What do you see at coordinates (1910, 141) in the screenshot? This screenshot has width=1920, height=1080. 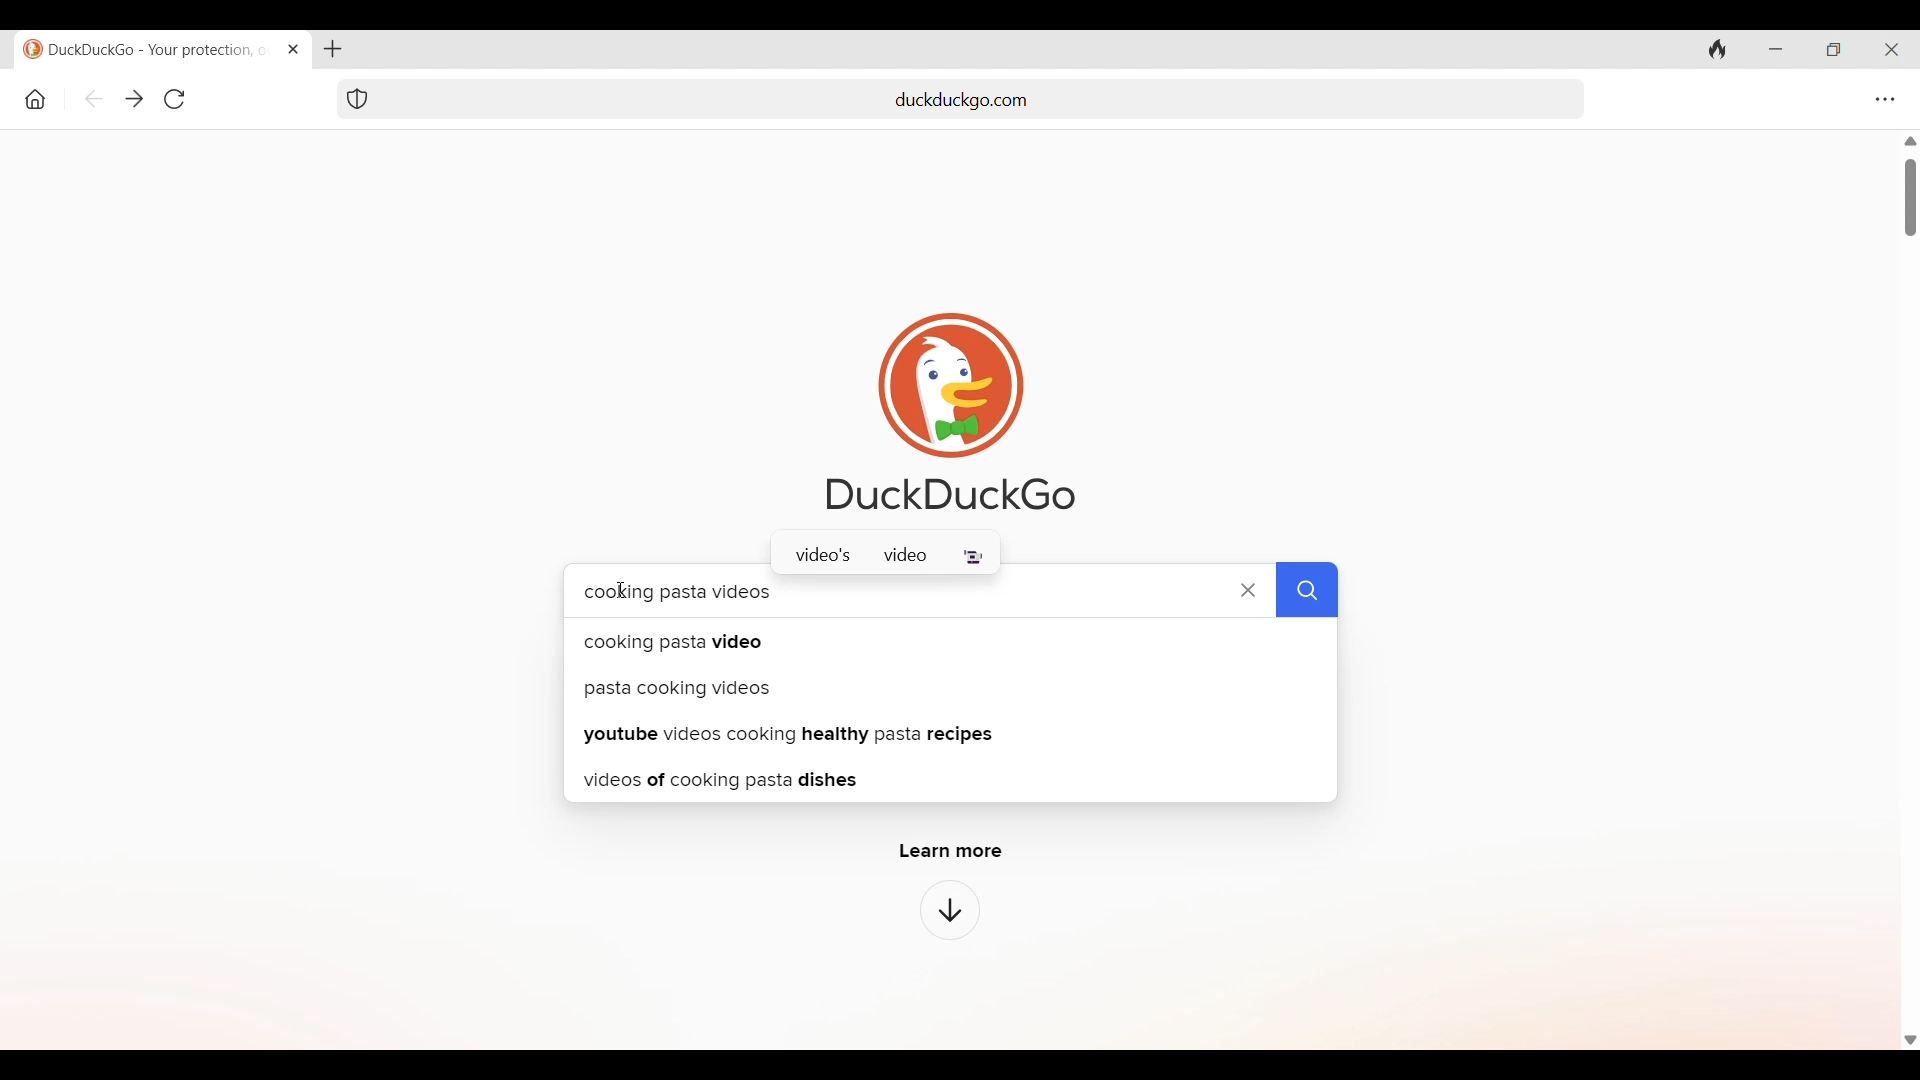 I see `Quick slide to top` at bounding box center [1910, 141].